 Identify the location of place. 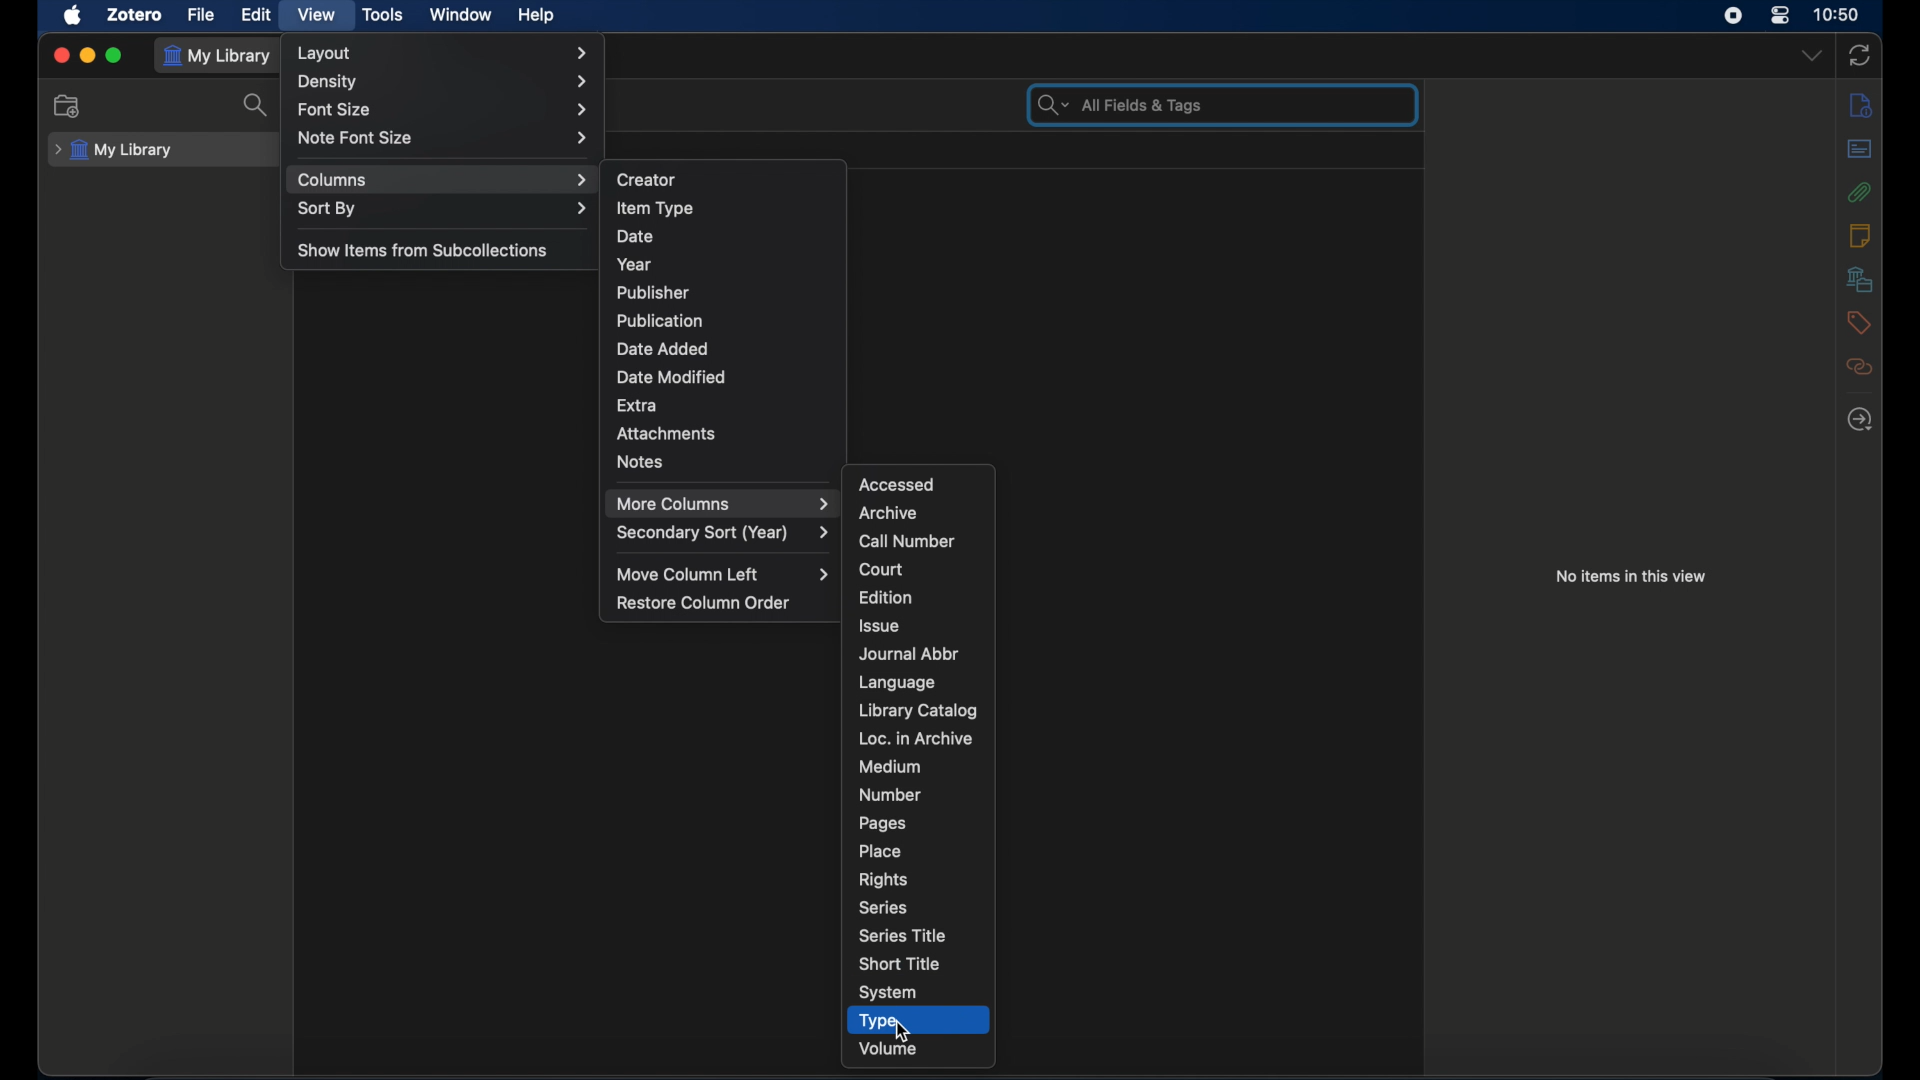
(882, 851).